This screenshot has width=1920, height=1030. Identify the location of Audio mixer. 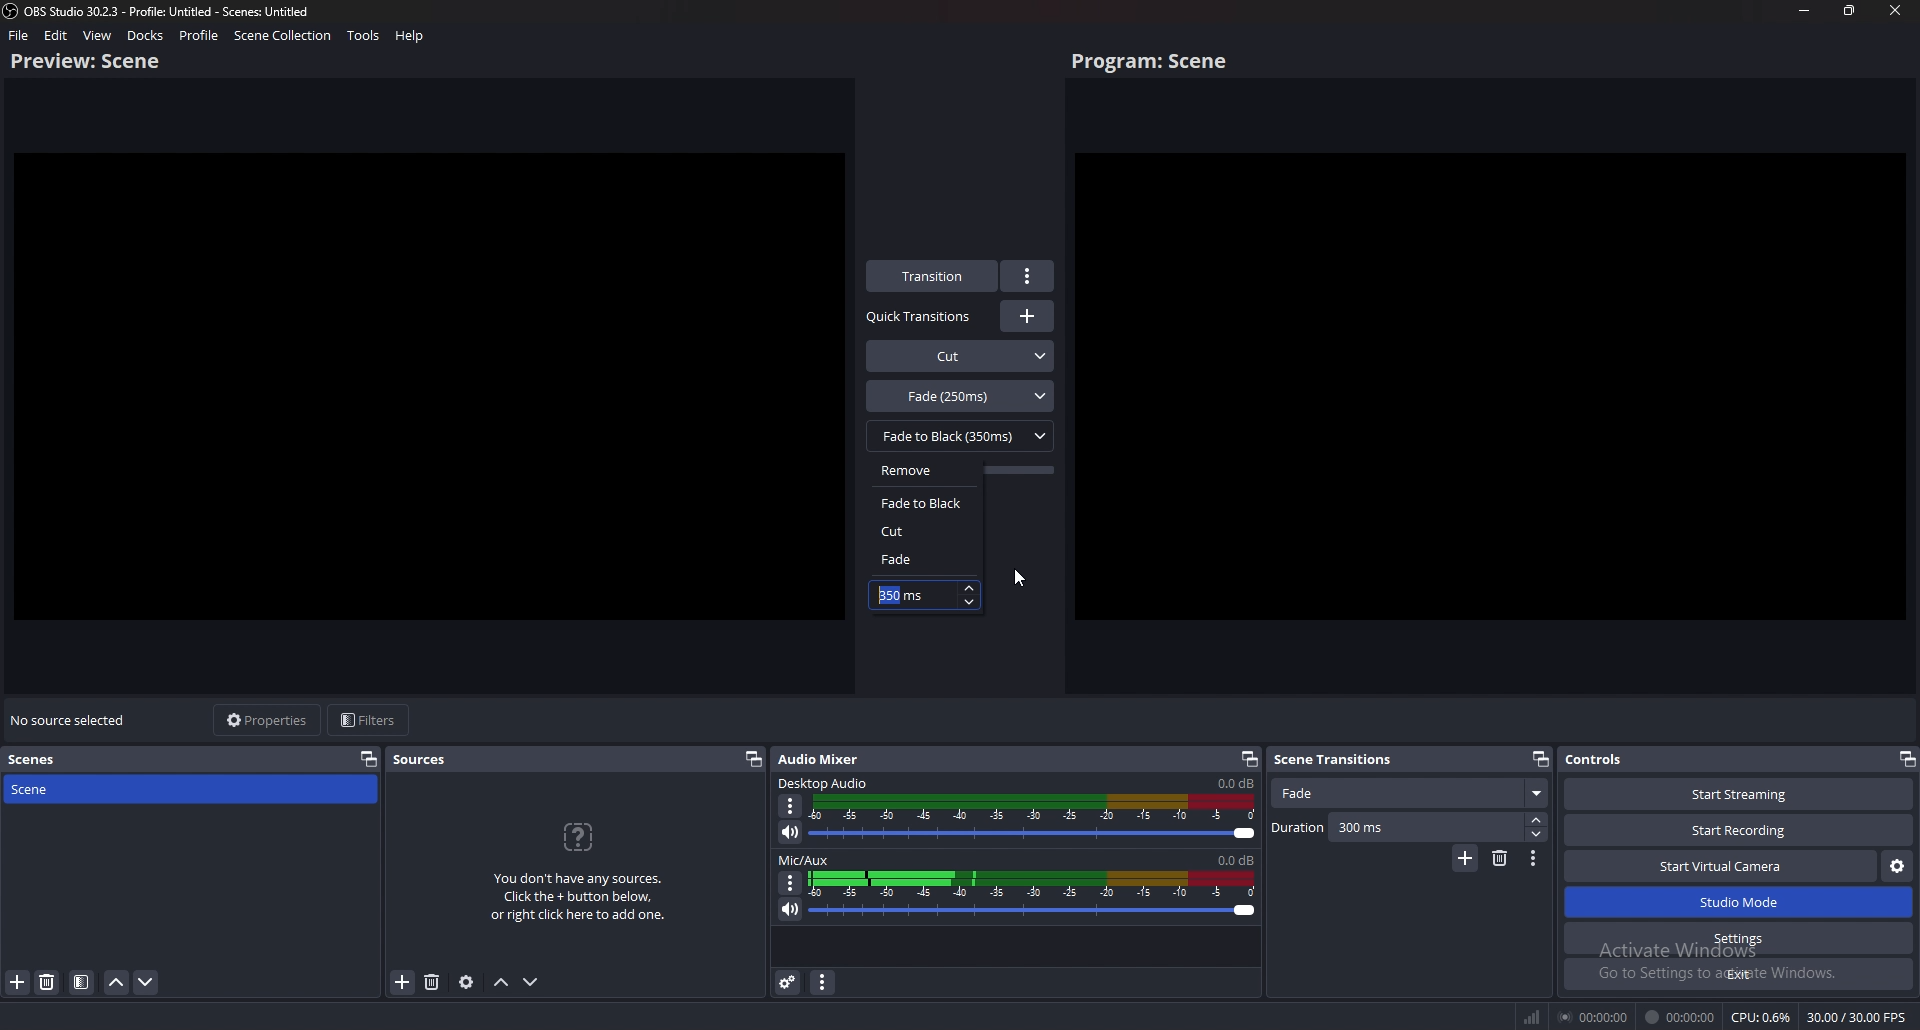
(824, 757).